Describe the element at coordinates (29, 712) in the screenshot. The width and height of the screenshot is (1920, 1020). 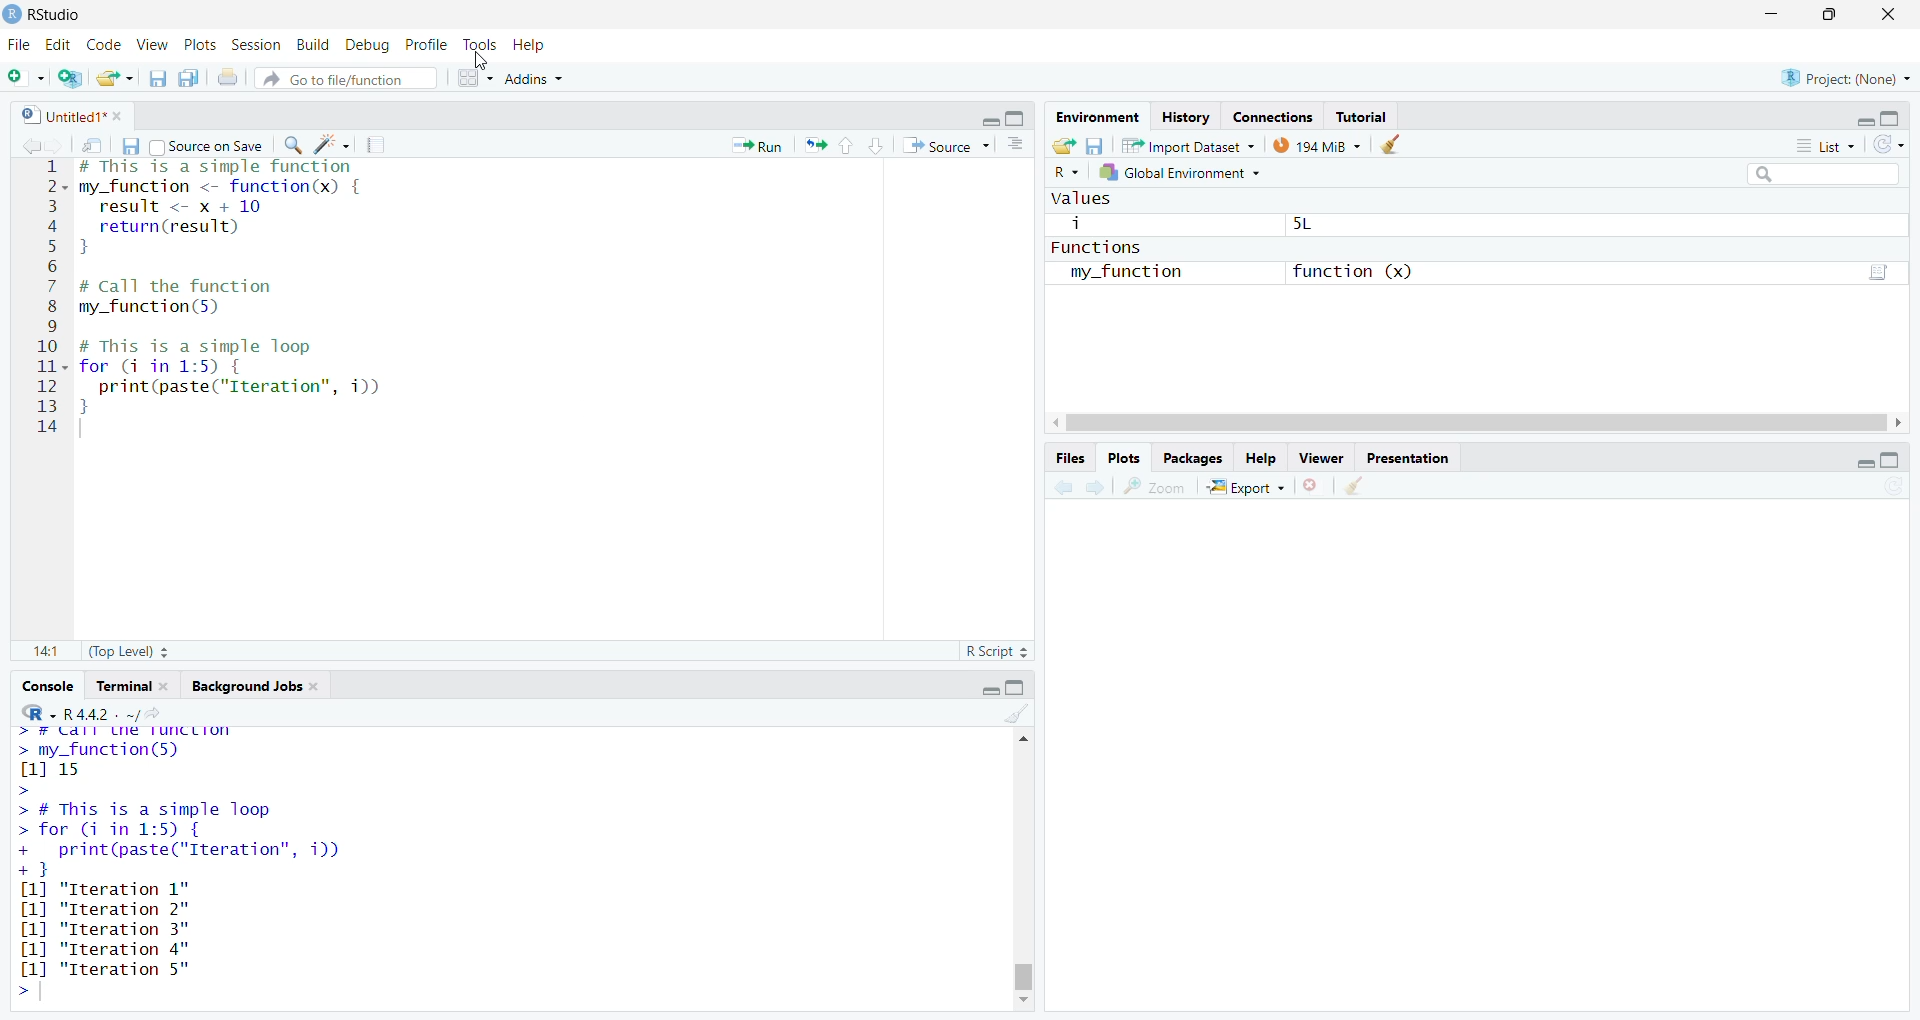
I see `language select` at that location.